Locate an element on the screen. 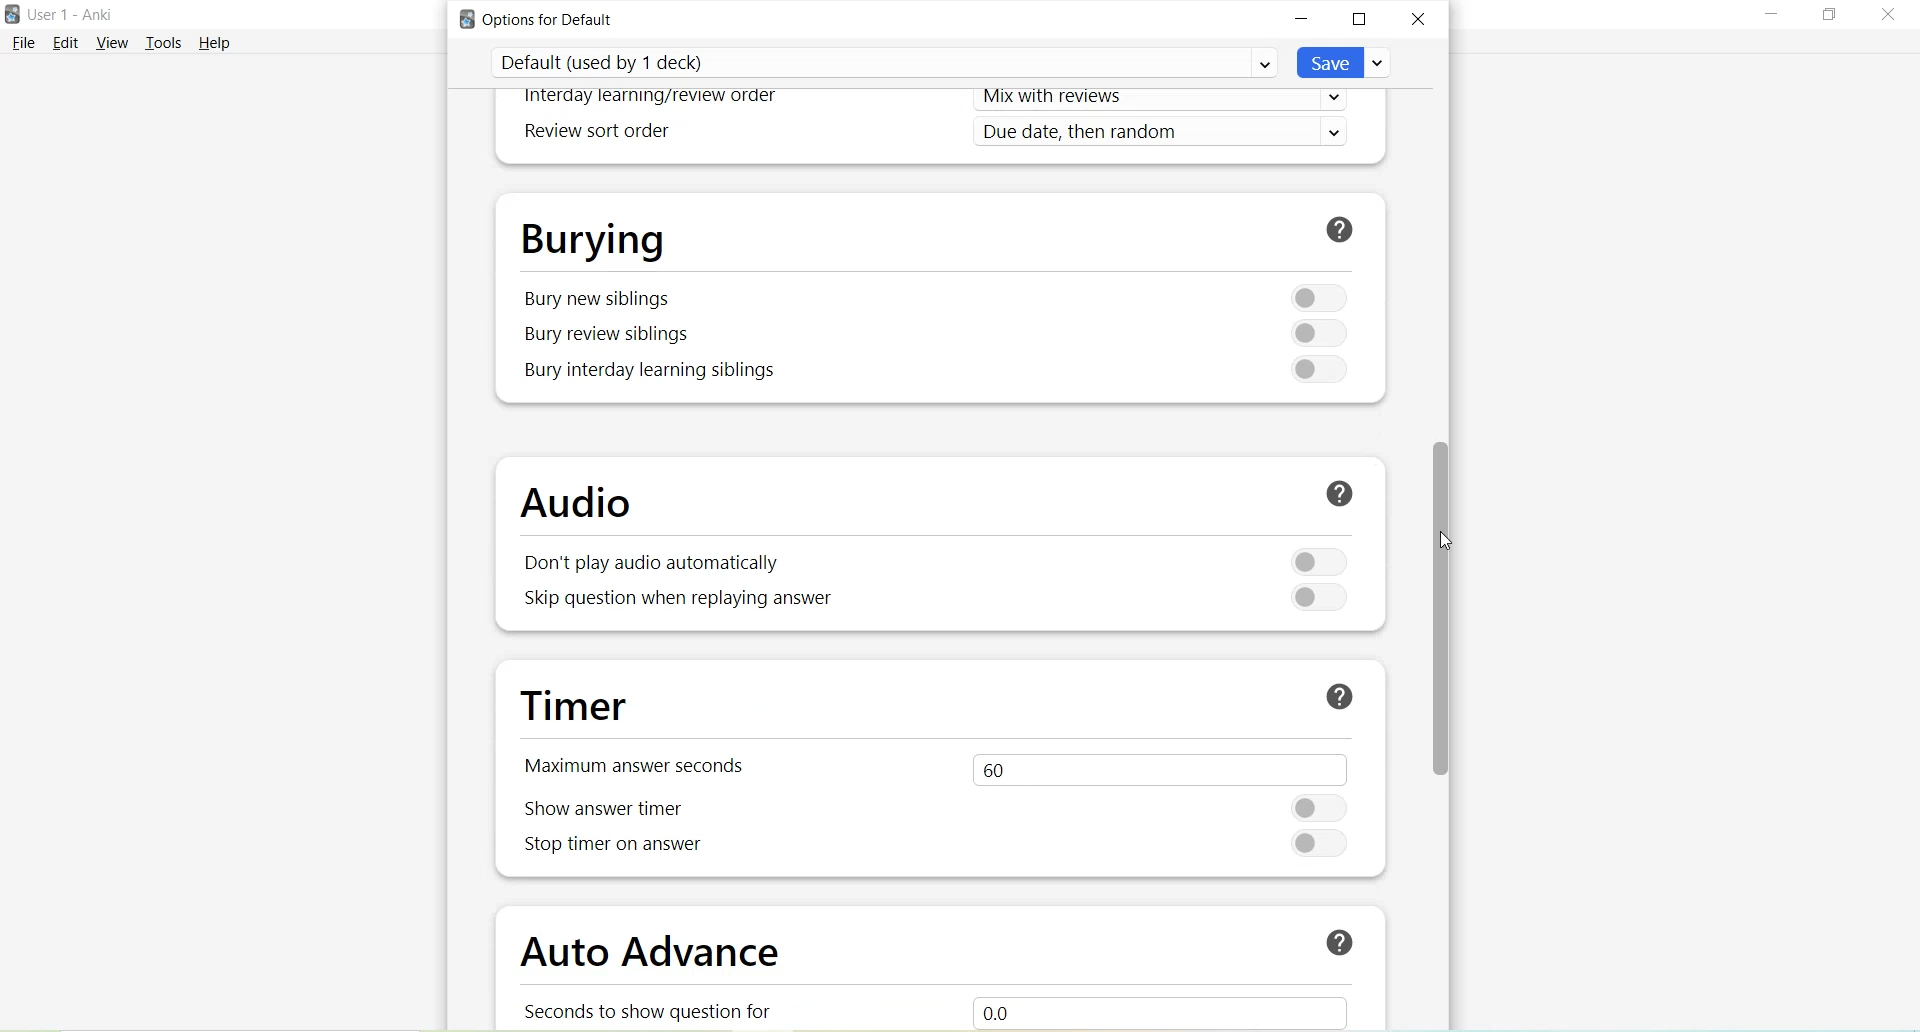 The height and width of the screenshot is (1032, 1920). Skip question when replaying answer is located at coordinates (681, 600).